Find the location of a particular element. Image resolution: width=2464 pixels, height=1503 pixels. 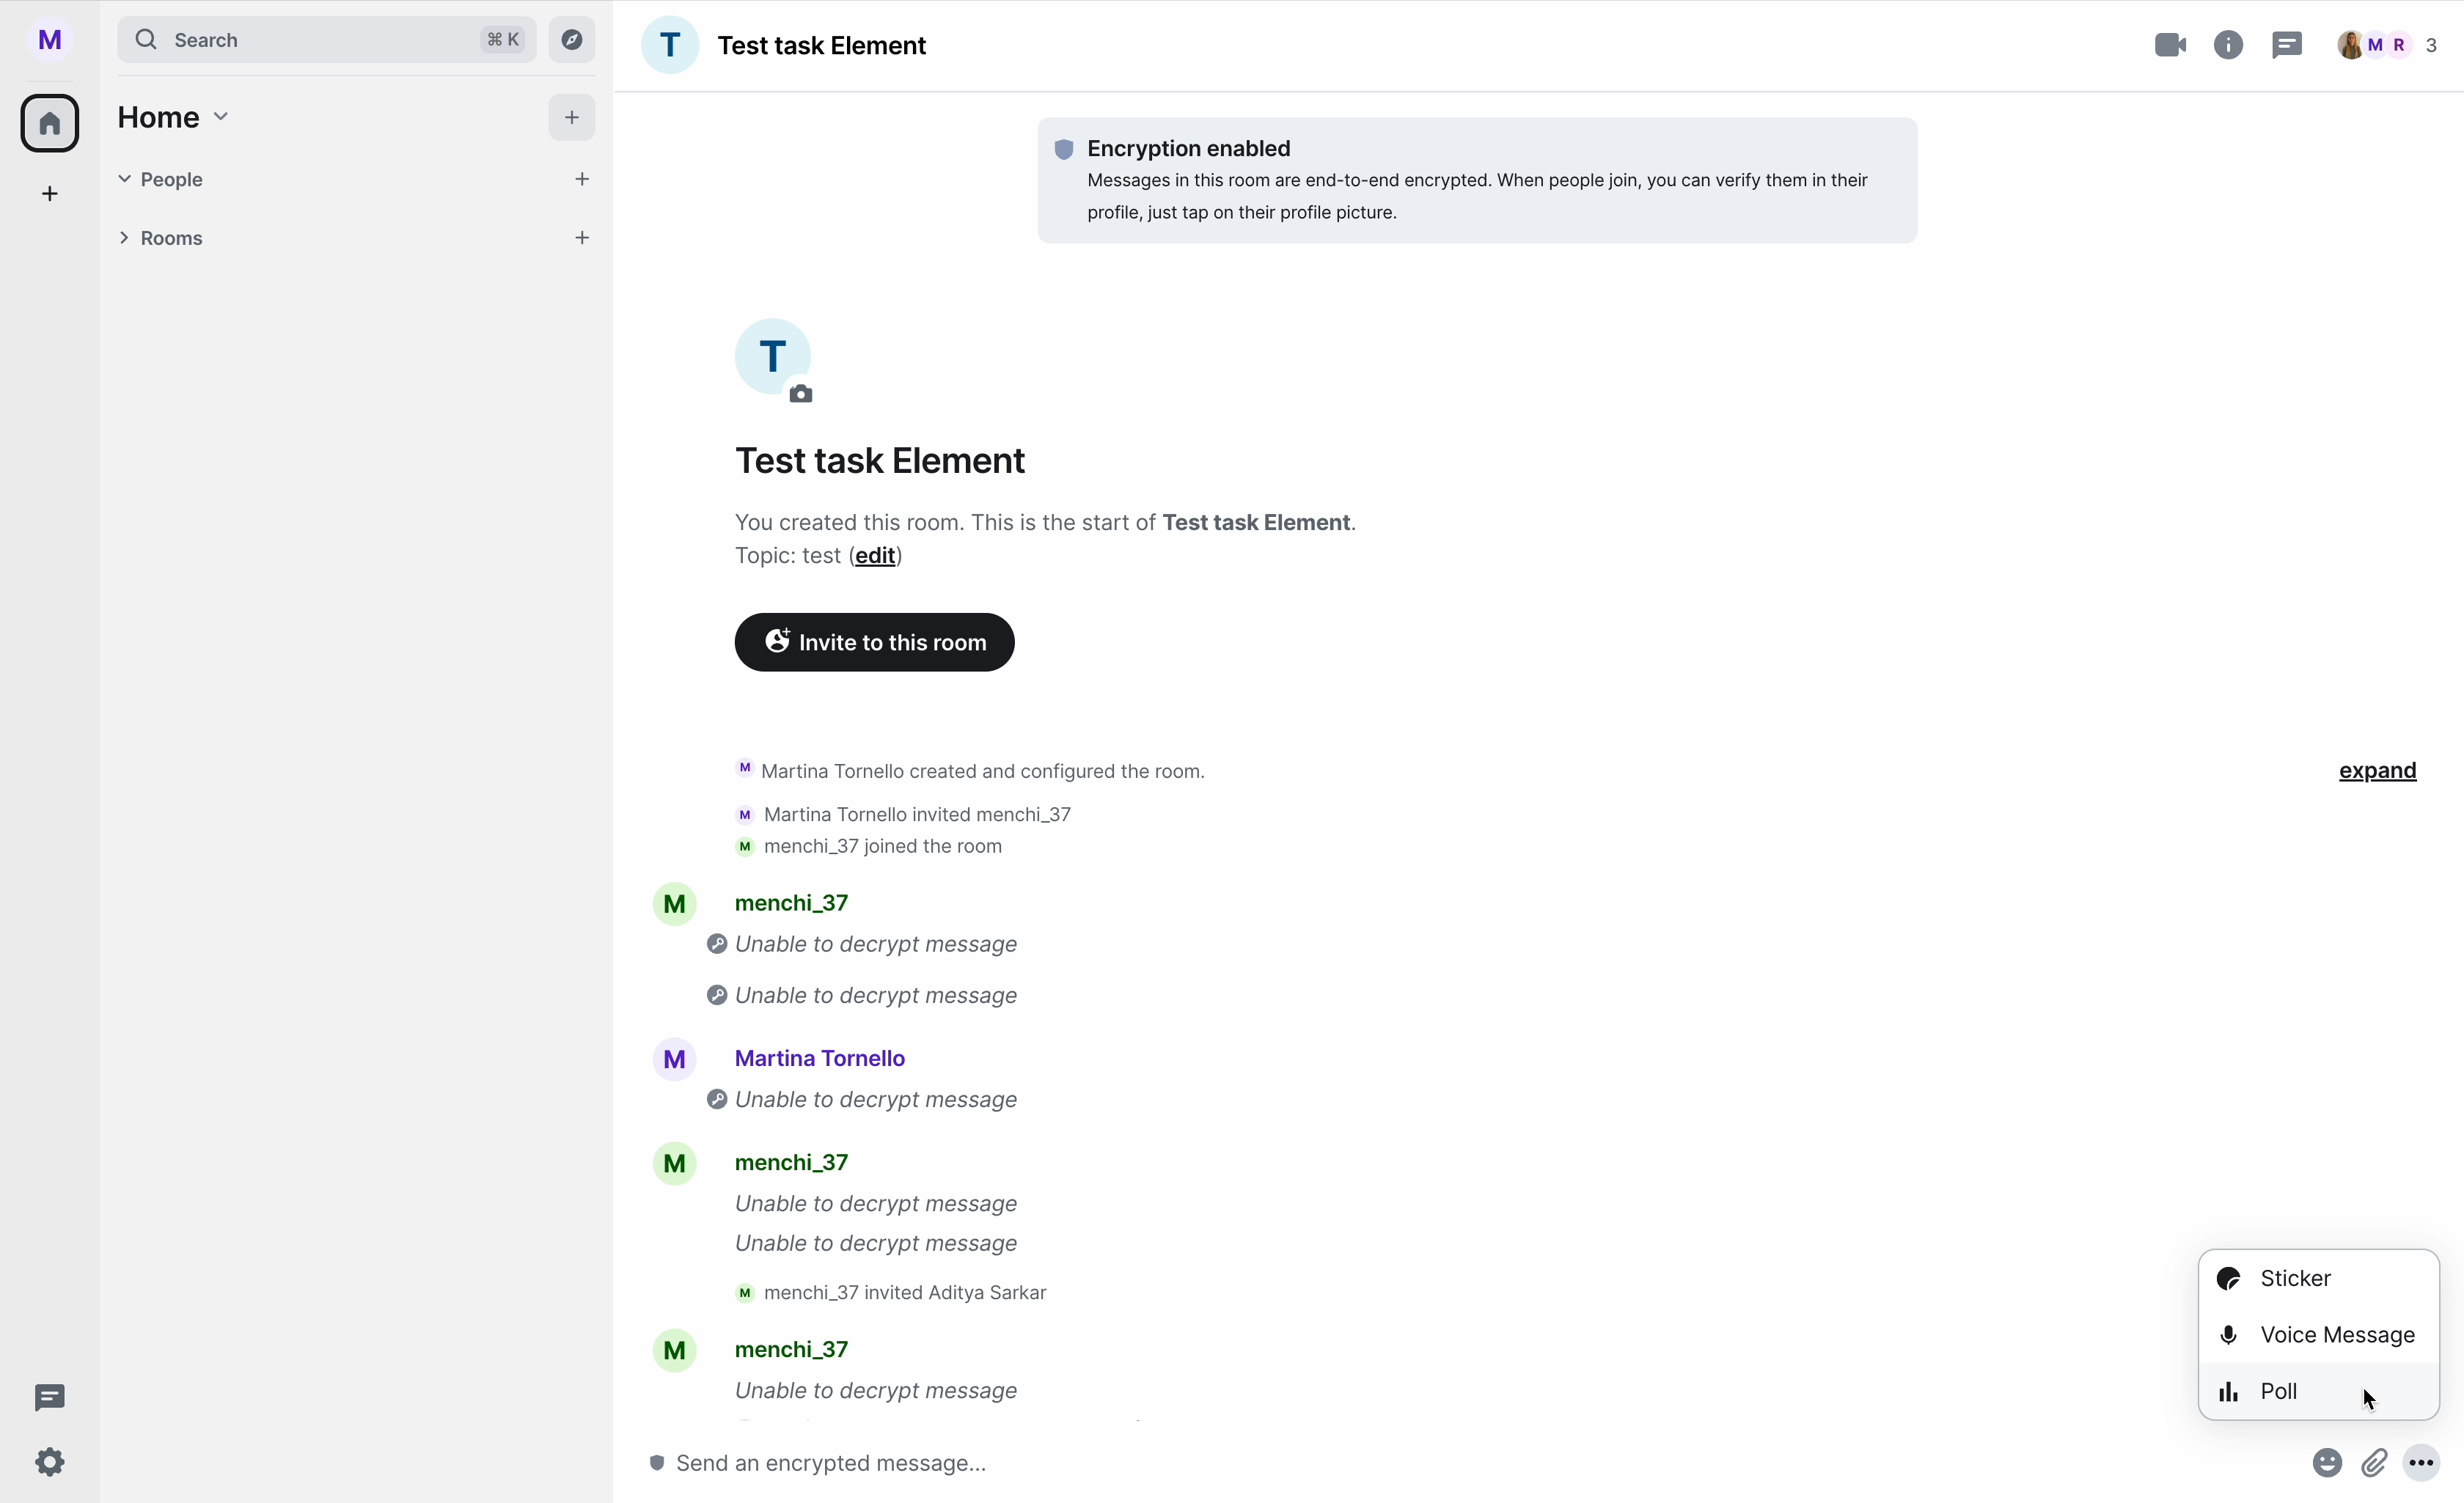

Topic: test (edit) is located at coordinates (816, 559).